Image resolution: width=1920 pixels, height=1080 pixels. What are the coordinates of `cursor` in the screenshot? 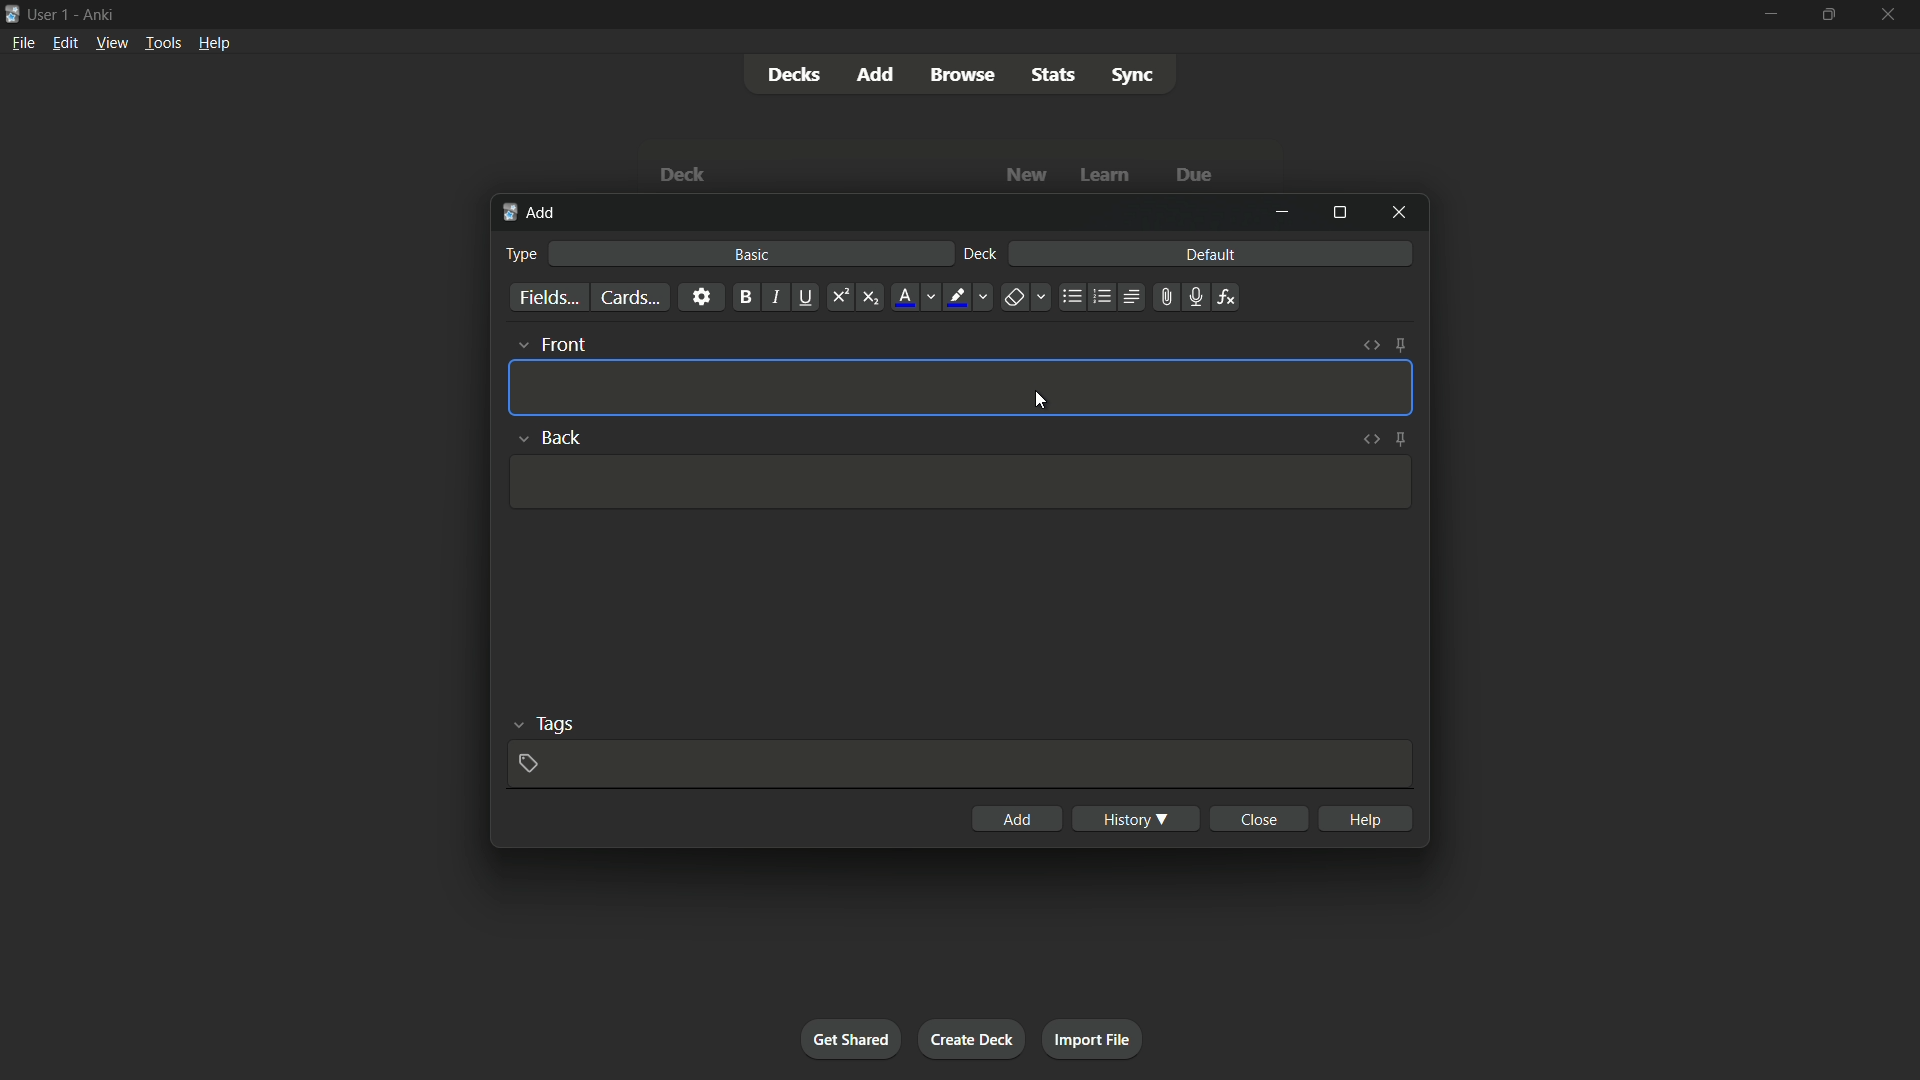 It's located at (1043, 404).